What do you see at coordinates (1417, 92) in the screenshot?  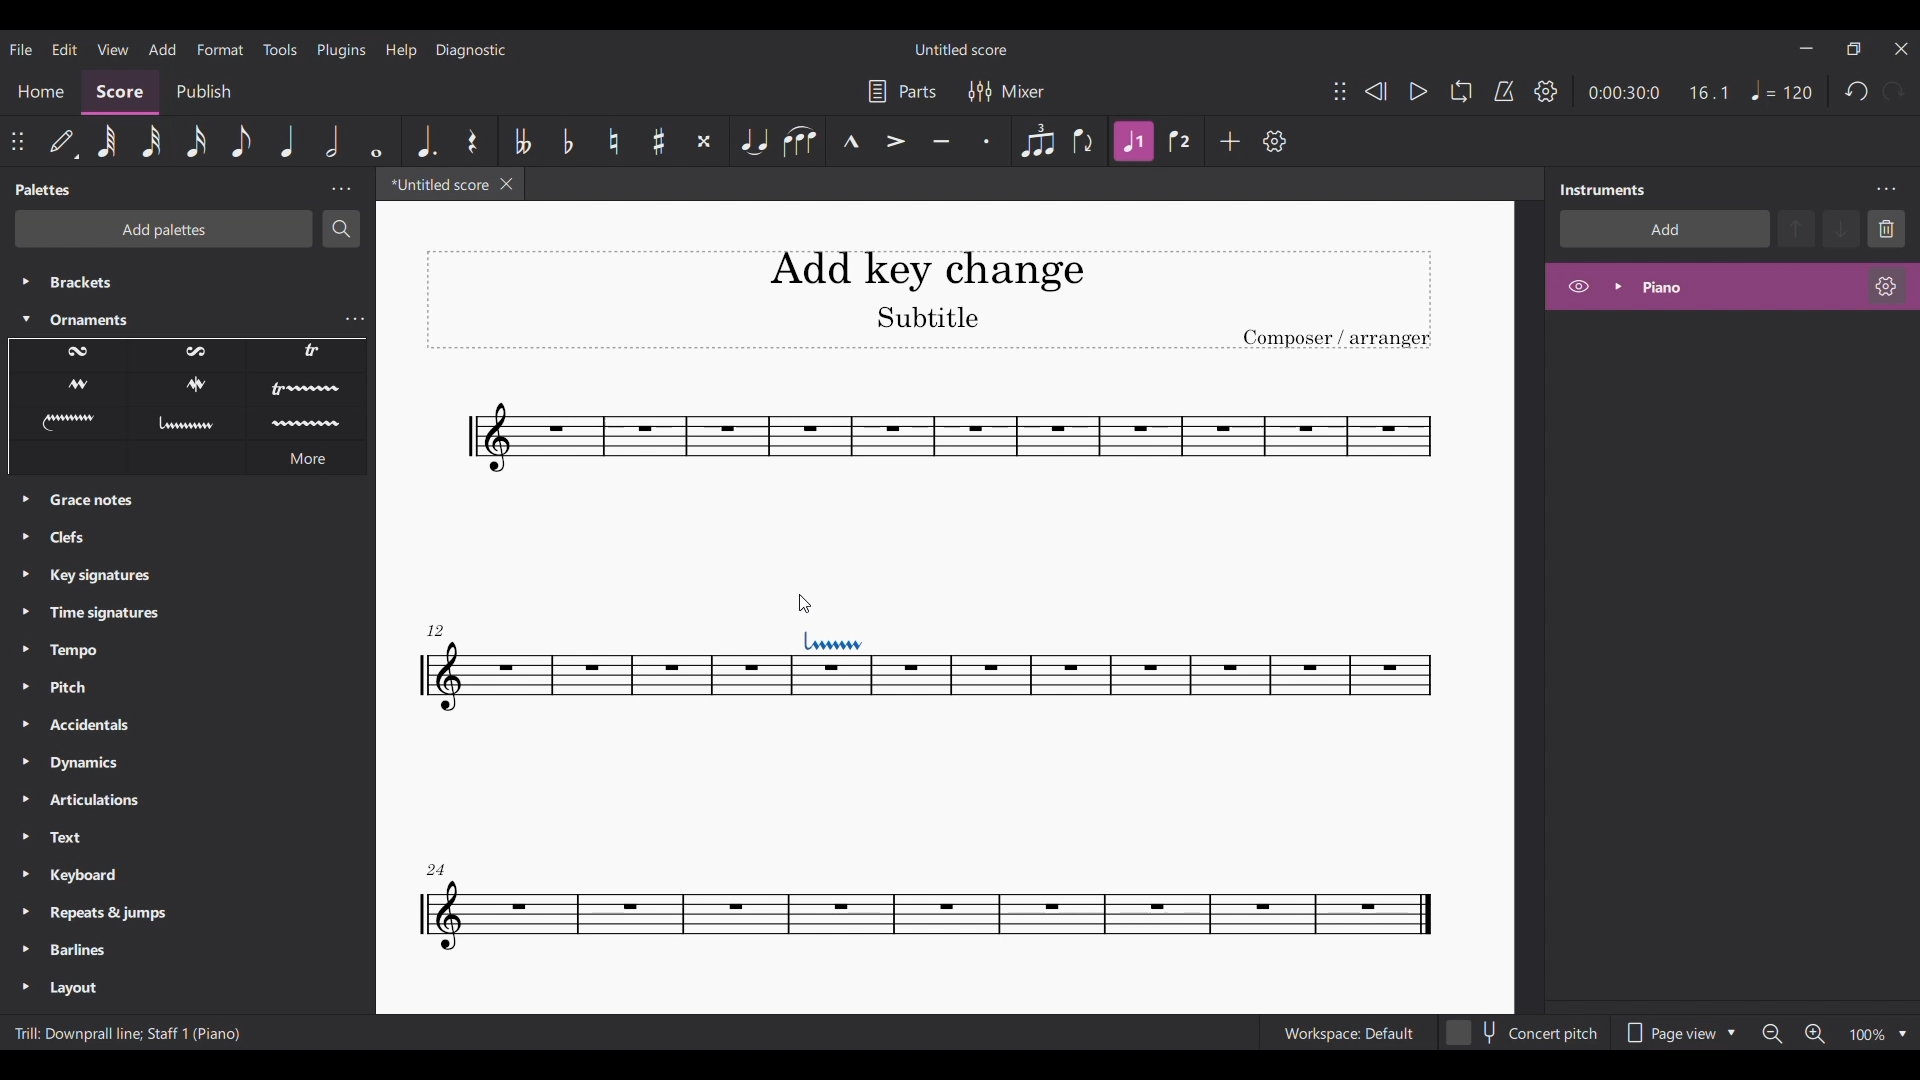 I see `Play` at bounding box center [1417, 92].